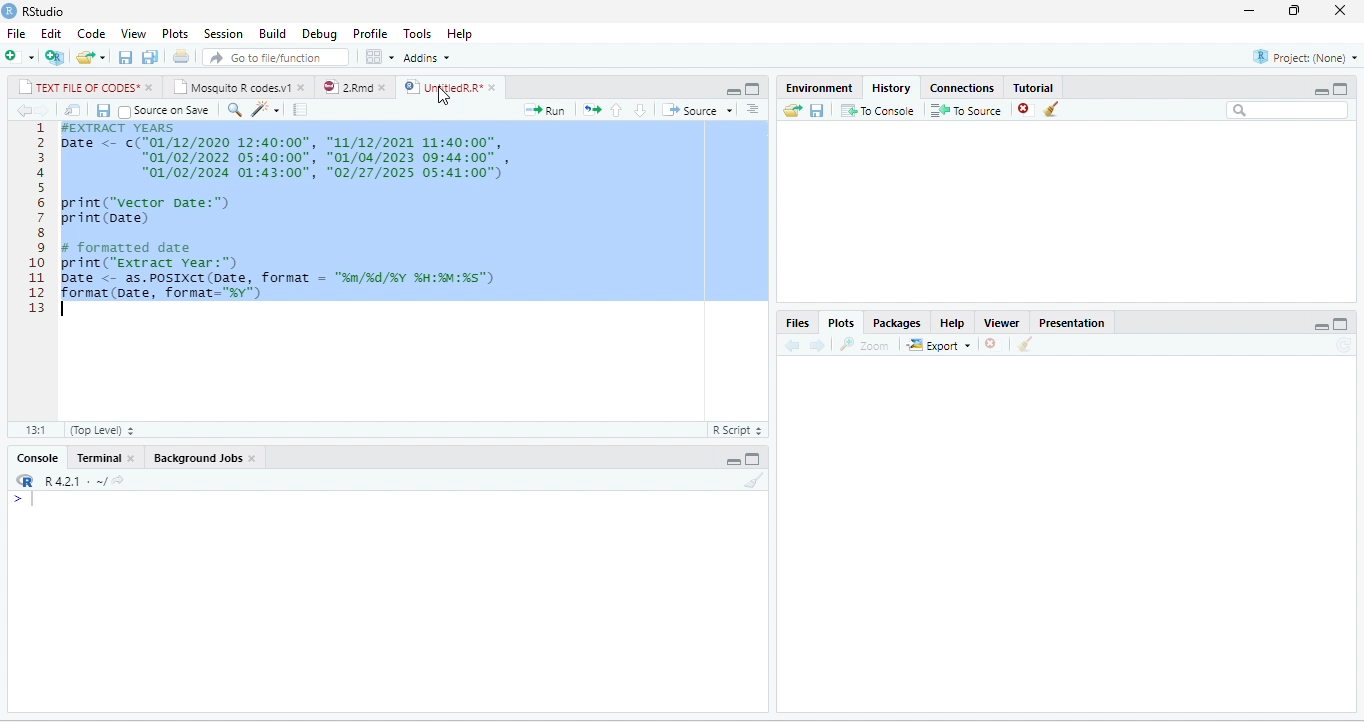  Describe the element at coordinates (864, 344) in the screenshot. I see `Zoom` at that location.